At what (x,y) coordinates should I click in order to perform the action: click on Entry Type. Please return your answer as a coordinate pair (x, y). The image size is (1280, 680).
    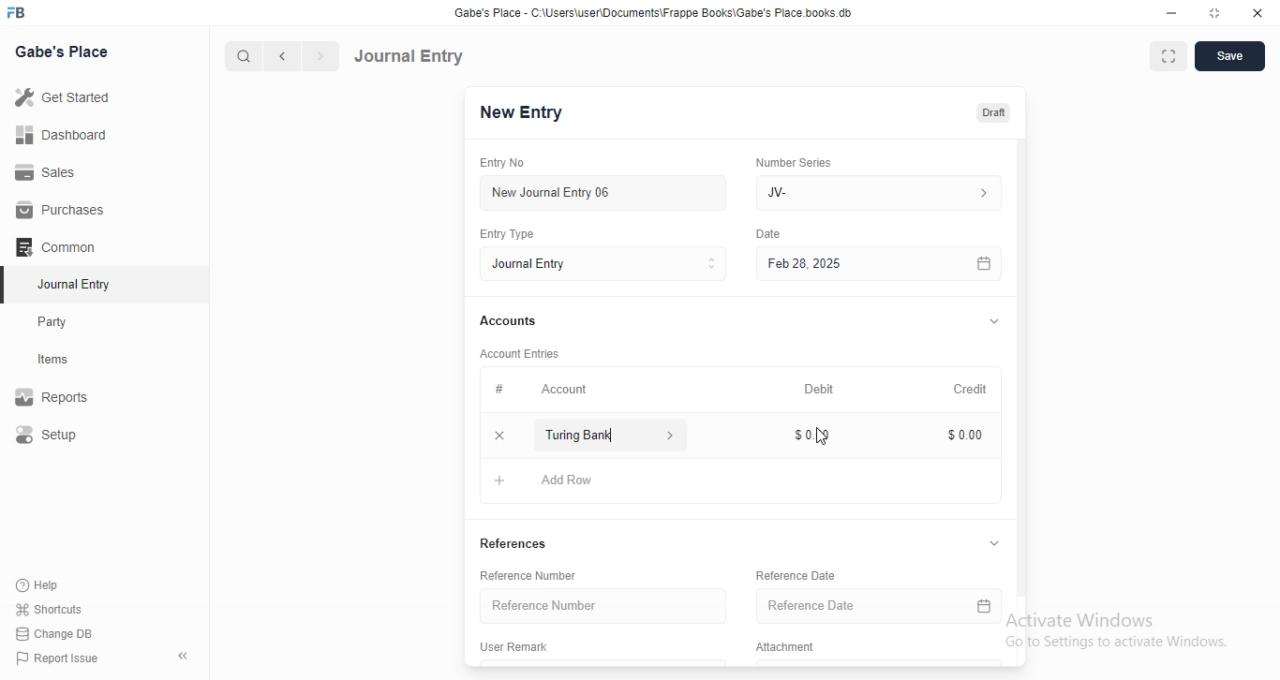
    Looking at the image, I should click on (514, 233).